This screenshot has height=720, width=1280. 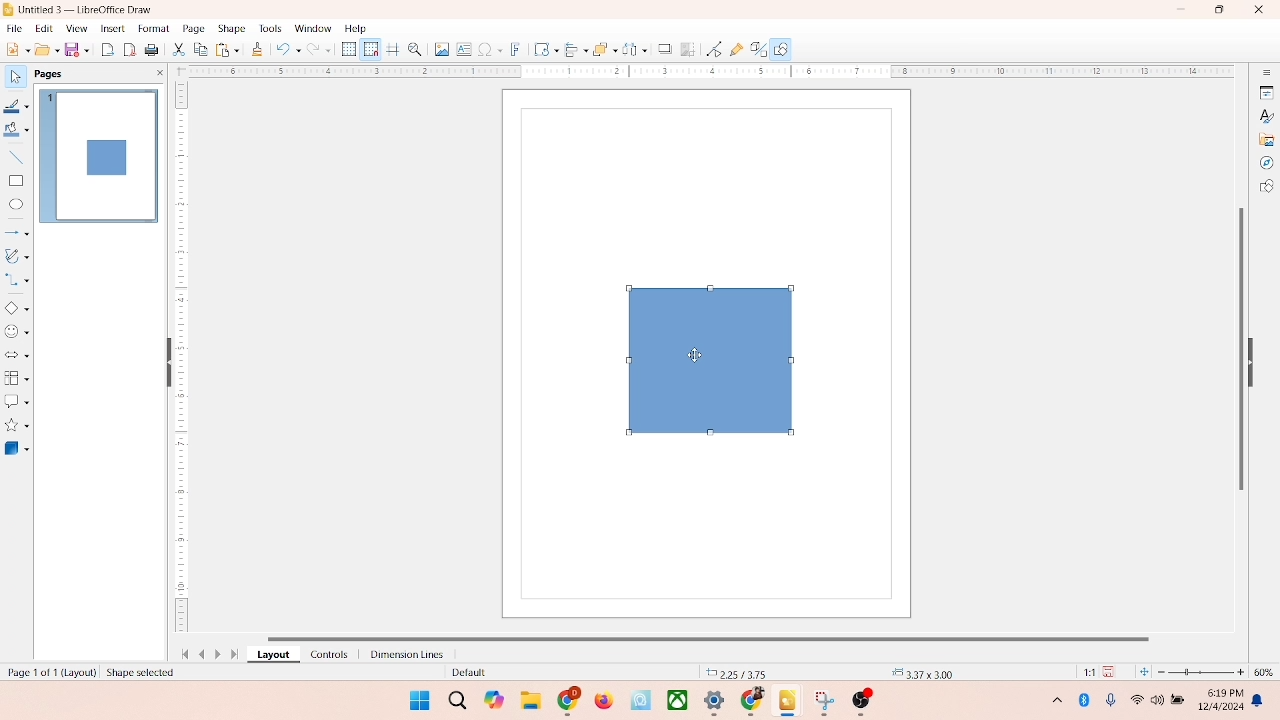 What do you see at coordinates (714, 48) in the screenshot?
I see `point edit mode` at bounding box center [714, 48].